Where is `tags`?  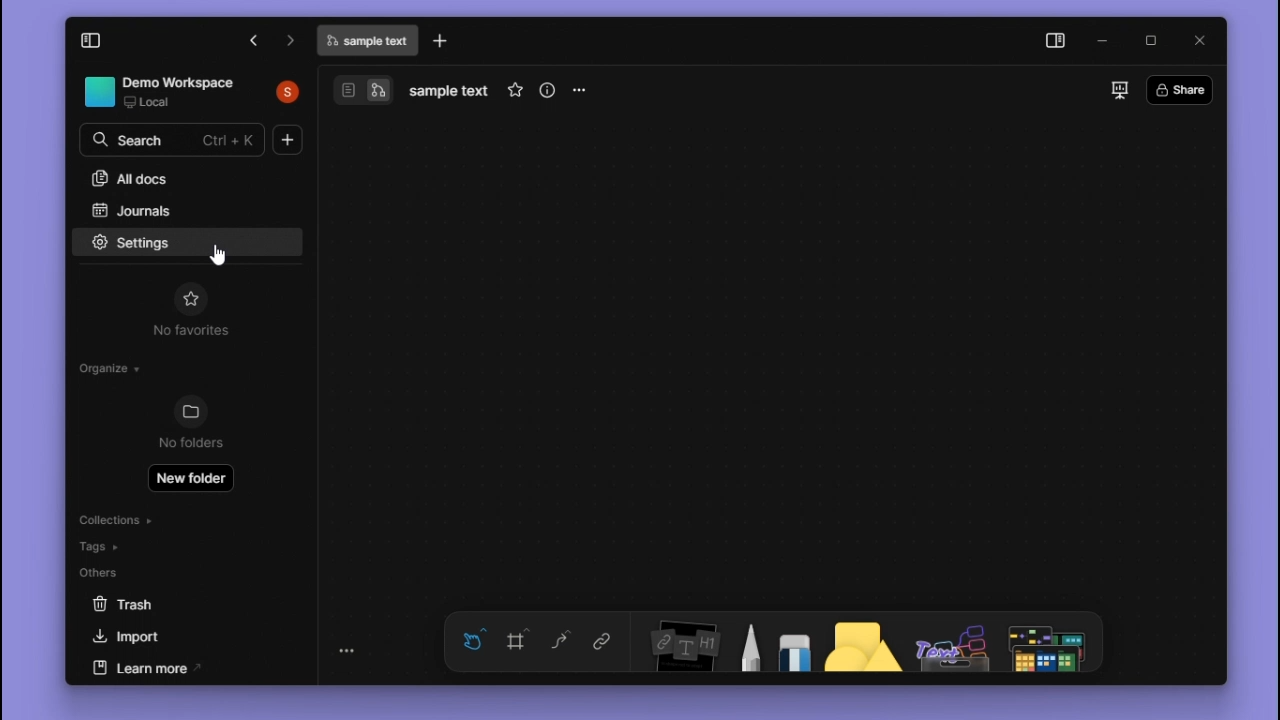 tags is located at coordinates (114, 545).